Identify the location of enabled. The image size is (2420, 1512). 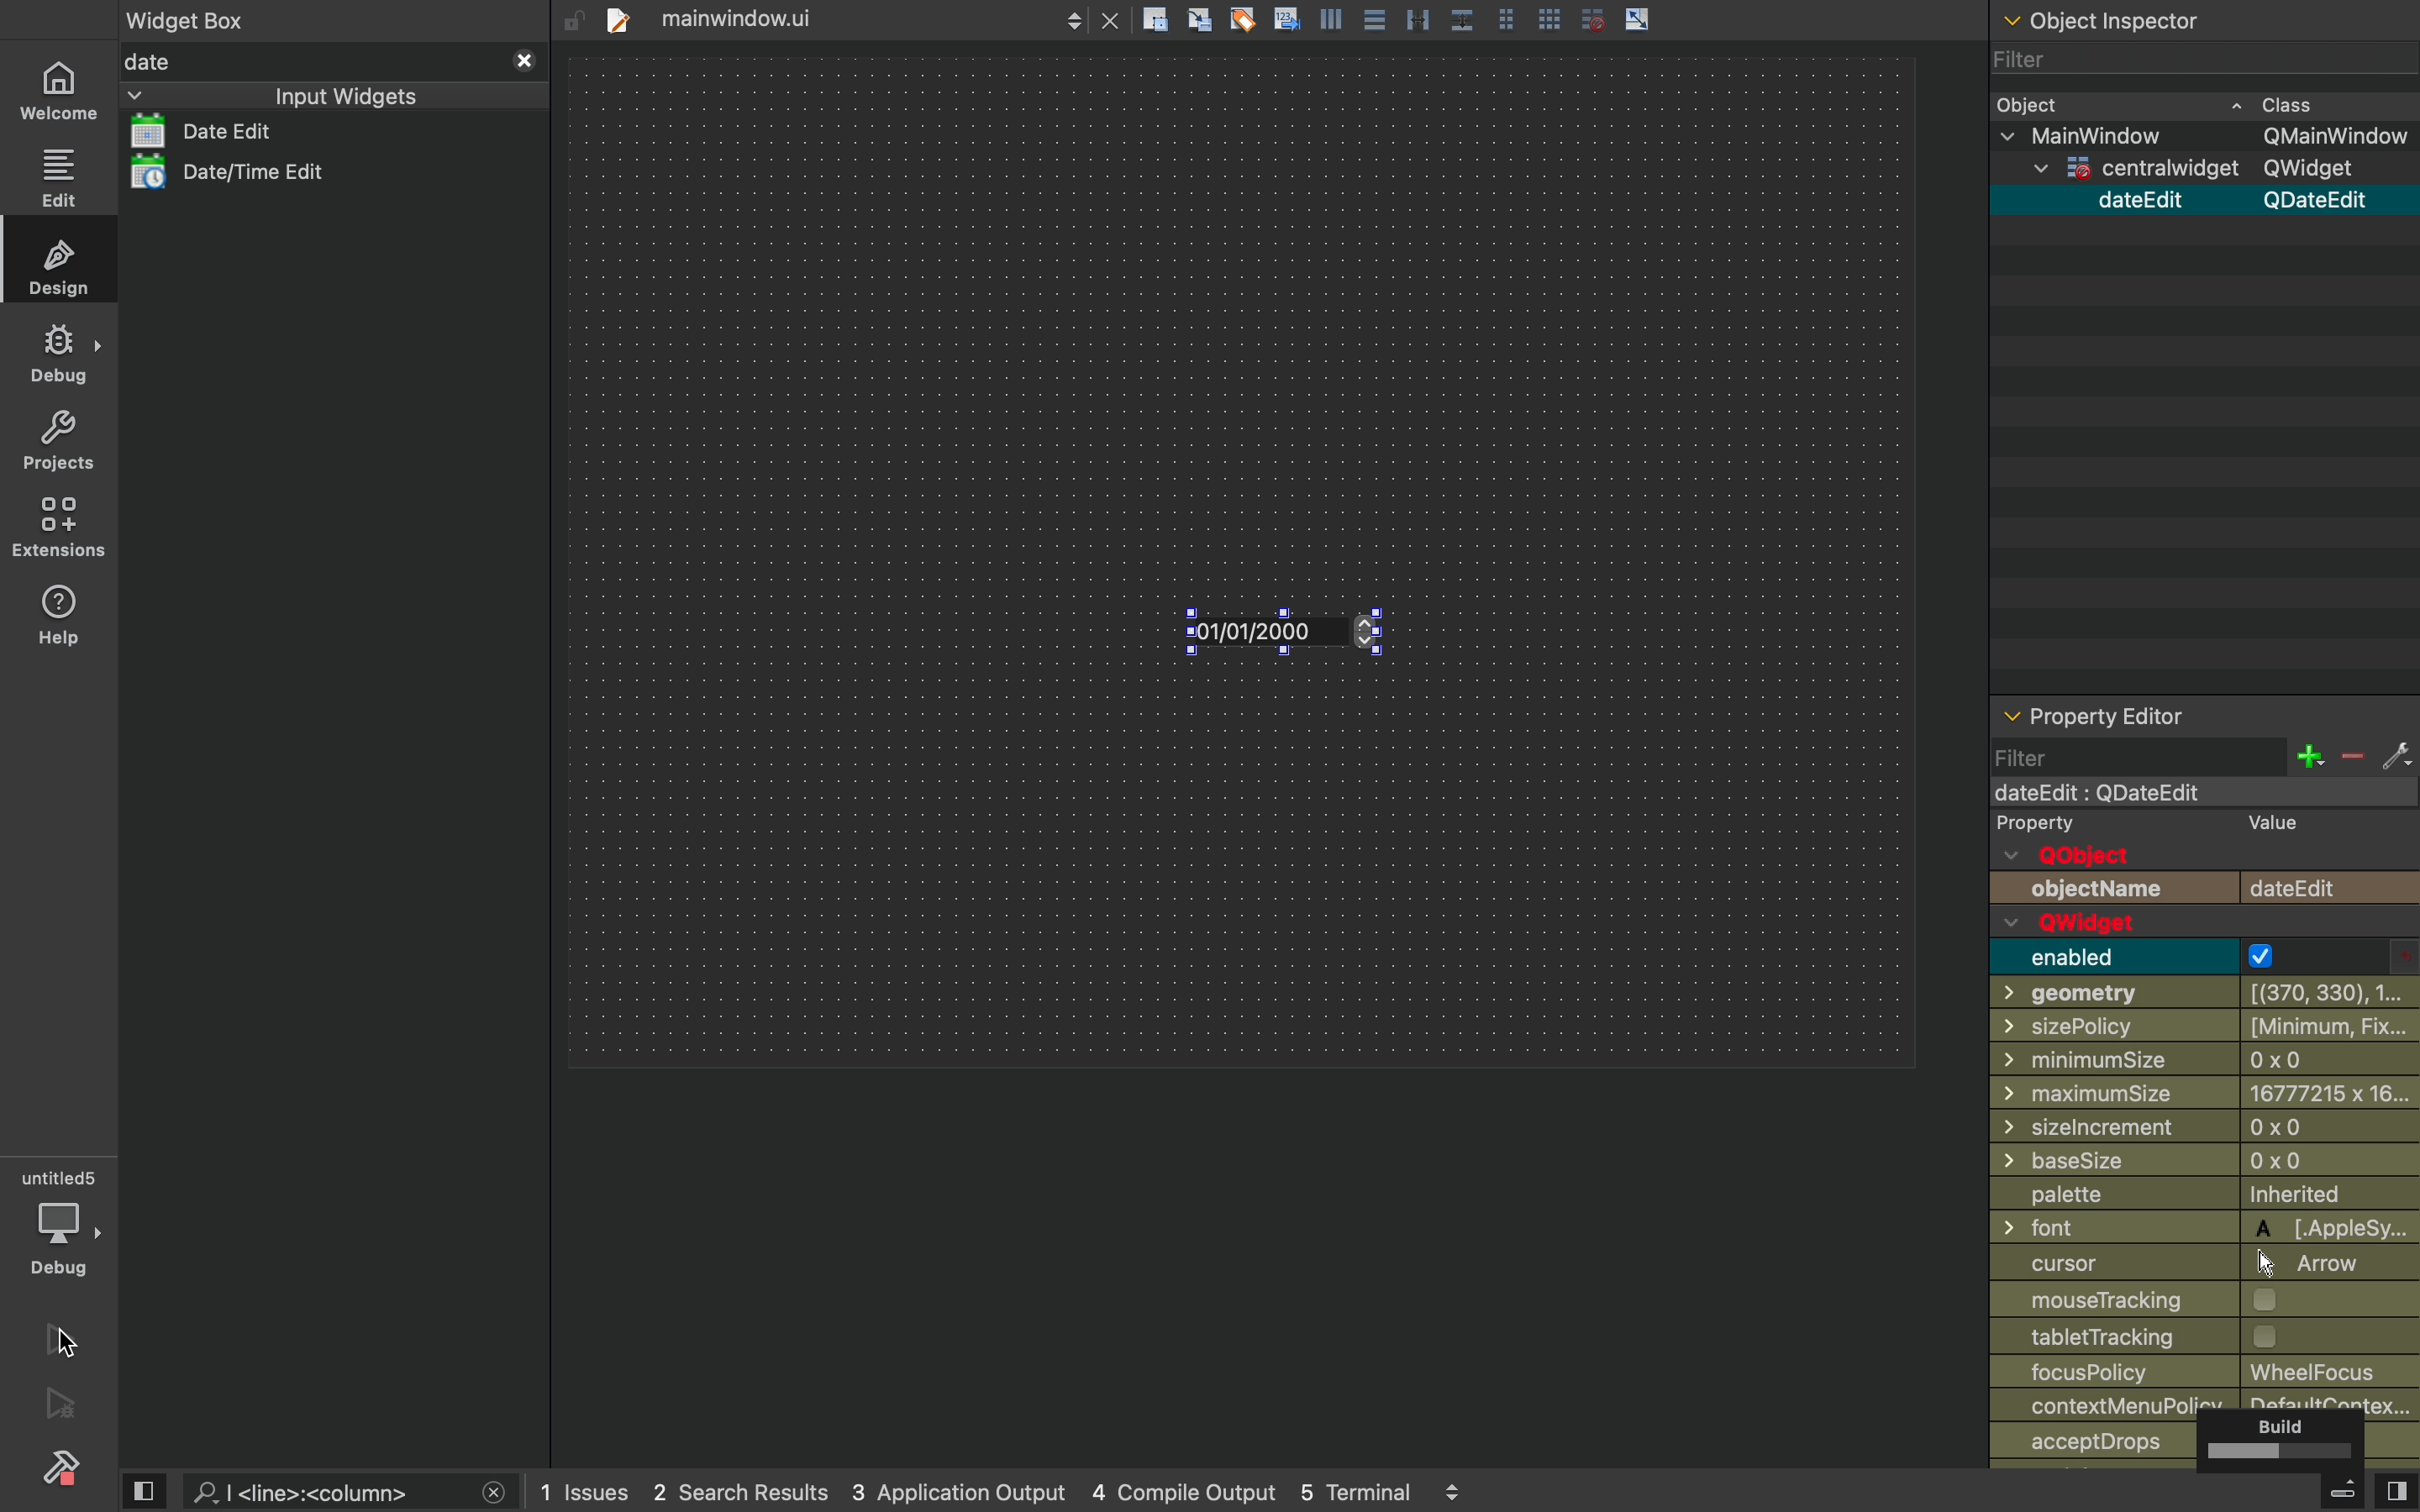
(2208, 957).